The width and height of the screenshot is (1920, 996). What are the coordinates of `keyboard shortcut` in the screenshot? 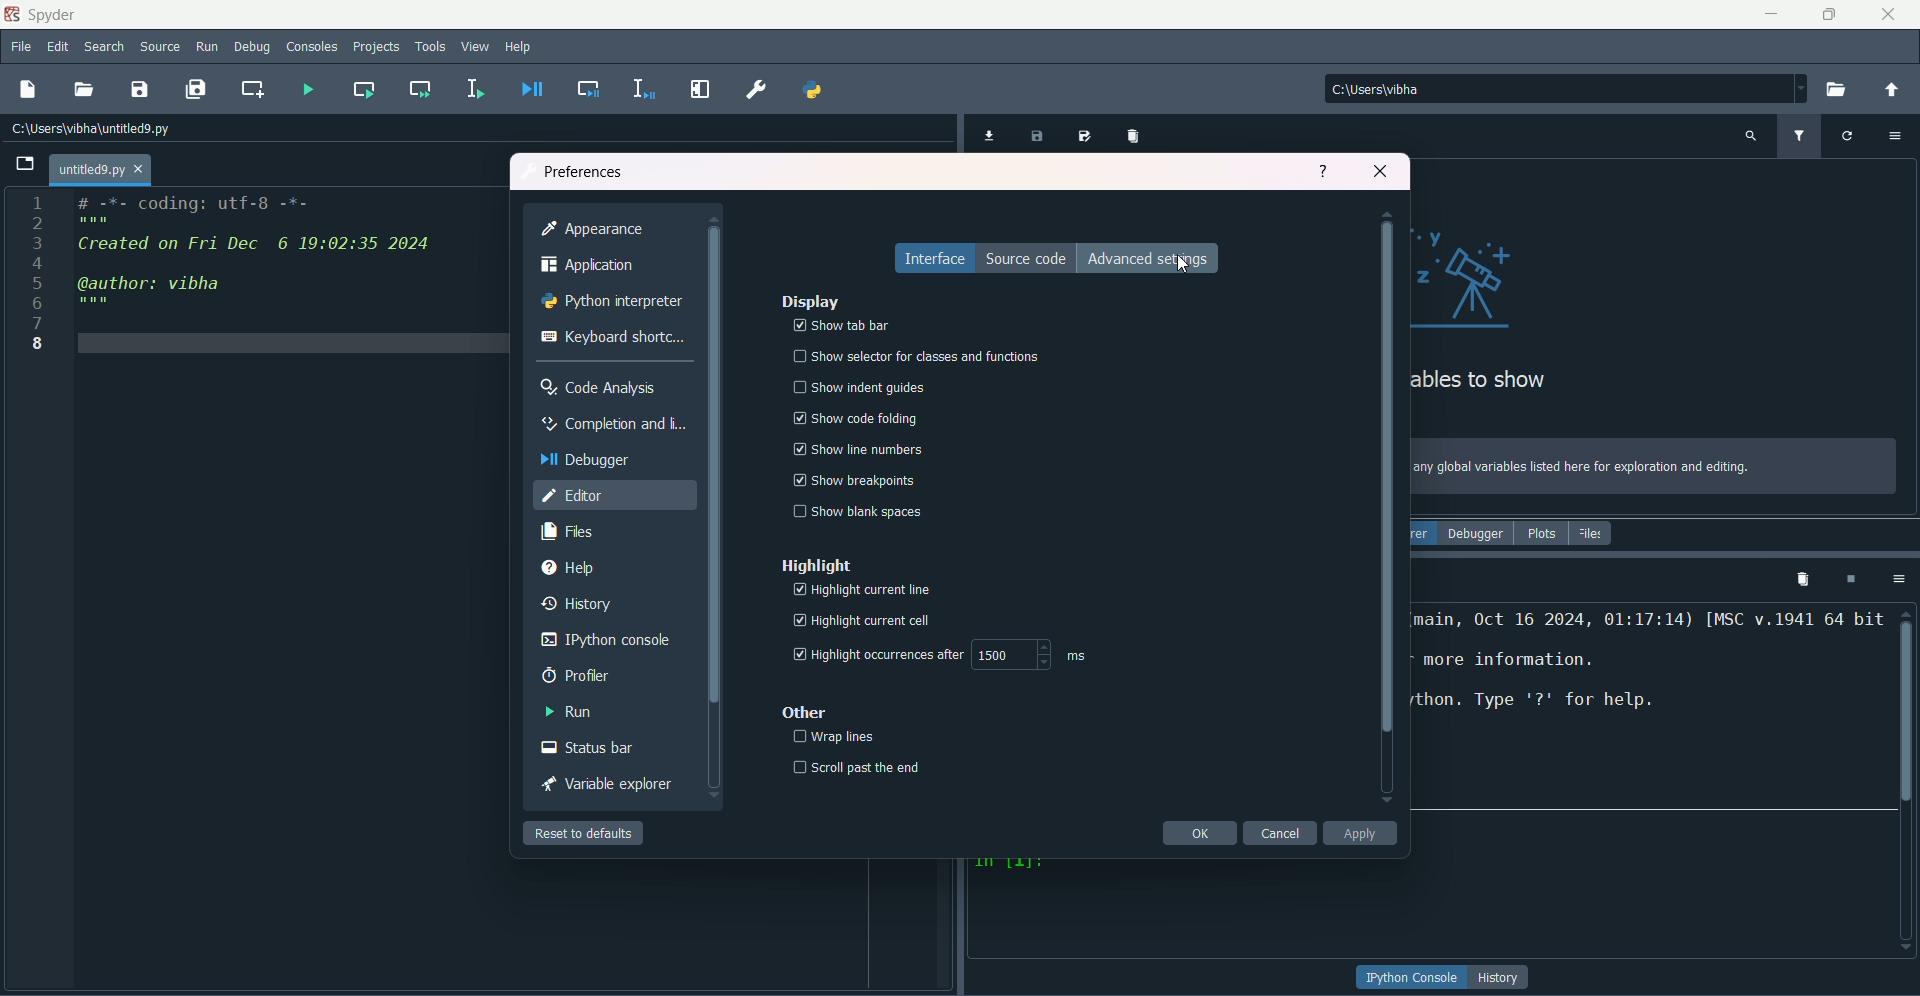 It's located at (614, 335).